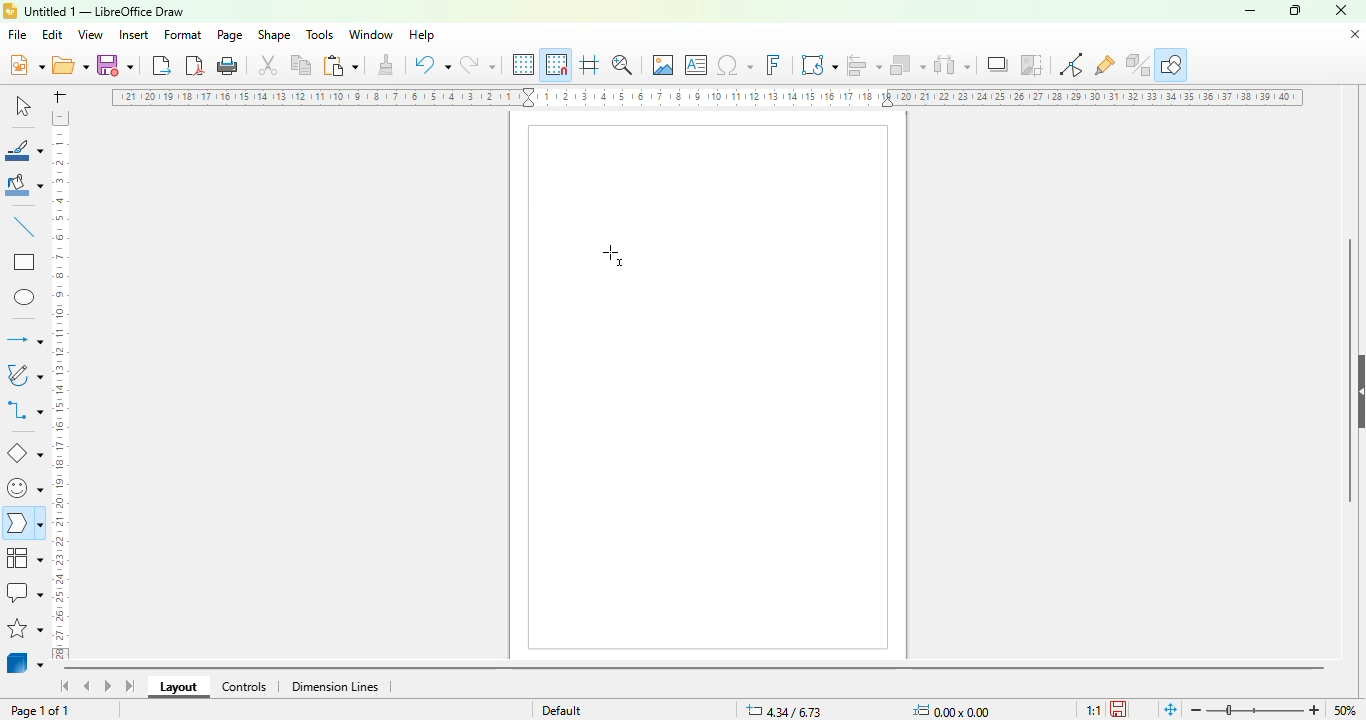 This screenshot has height=720, width=1366. What do you see at coordinates (229, 35) in the screenshot?
I see `page` at bounding box center [229, 35].